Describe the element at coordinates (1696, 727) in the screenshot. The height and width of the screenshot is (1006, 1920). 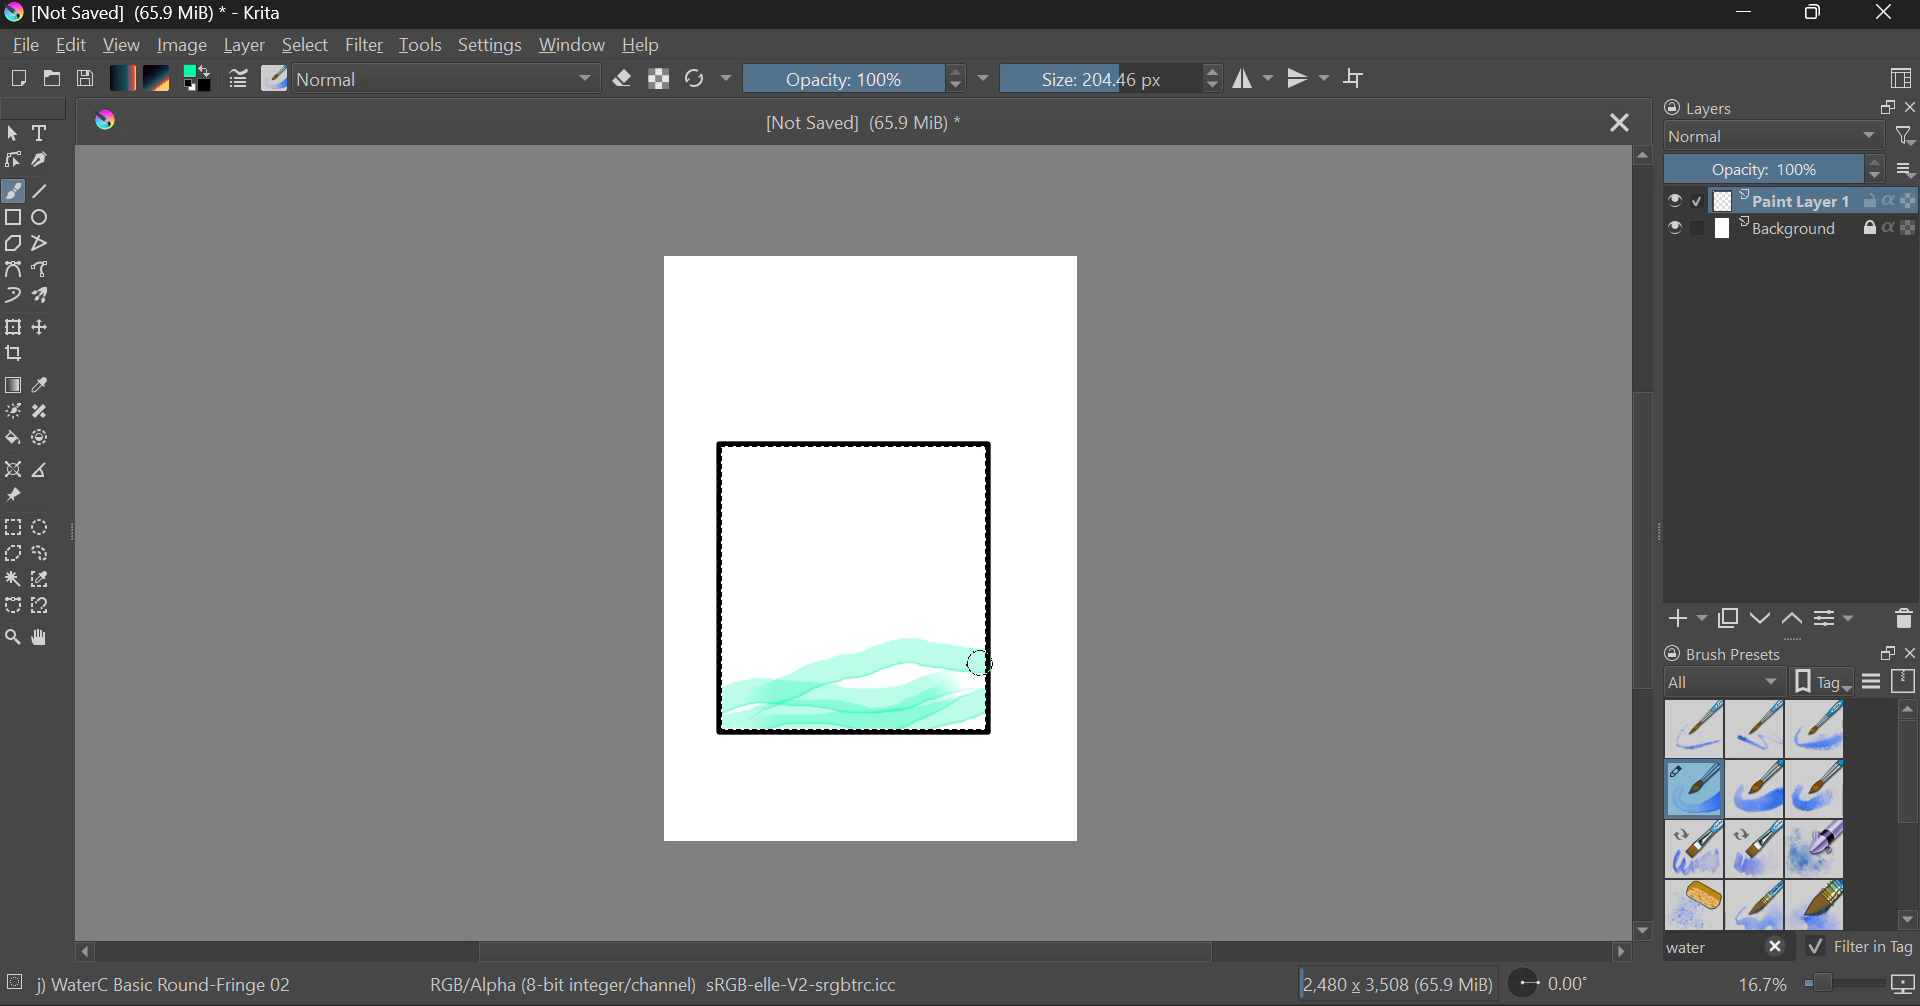
I see `Water C - Dry` at that location.